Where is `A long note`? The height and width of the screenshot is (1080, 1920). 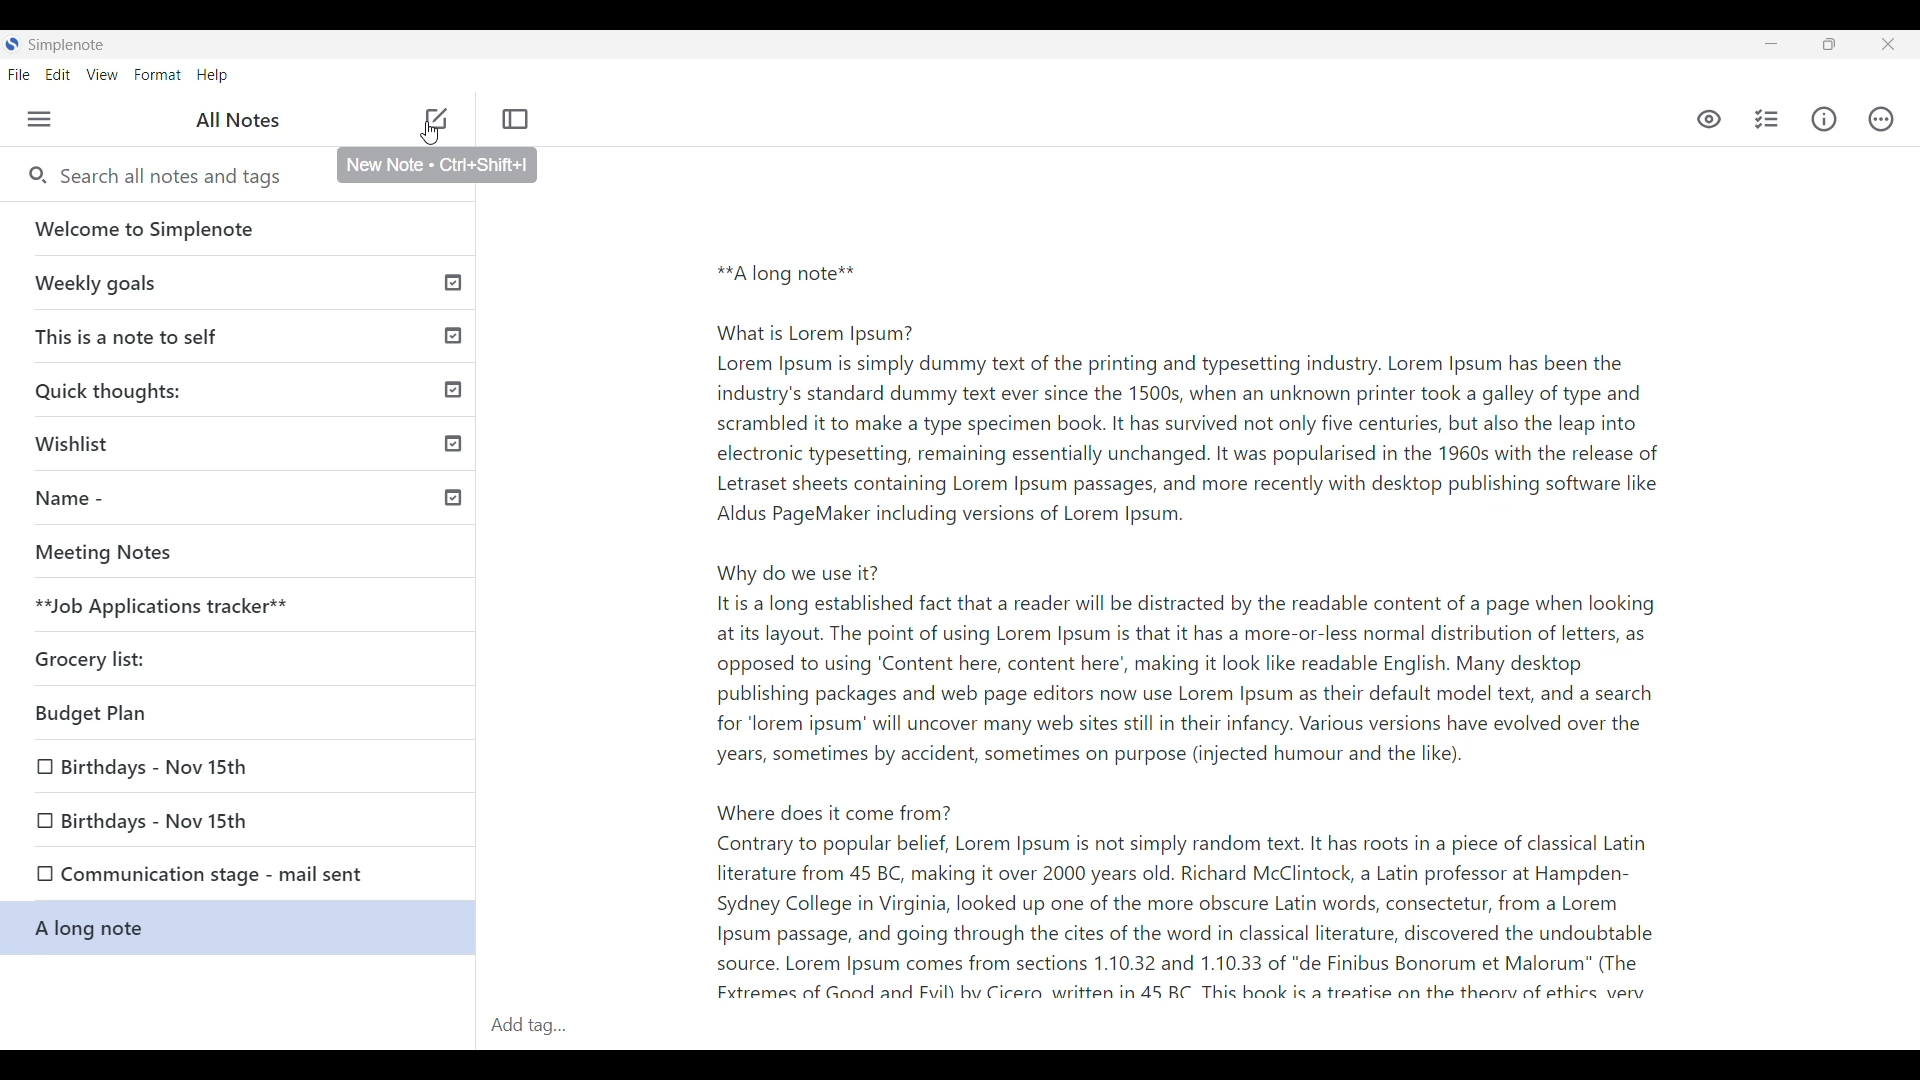
A long note is located at coordinates (237, 931).